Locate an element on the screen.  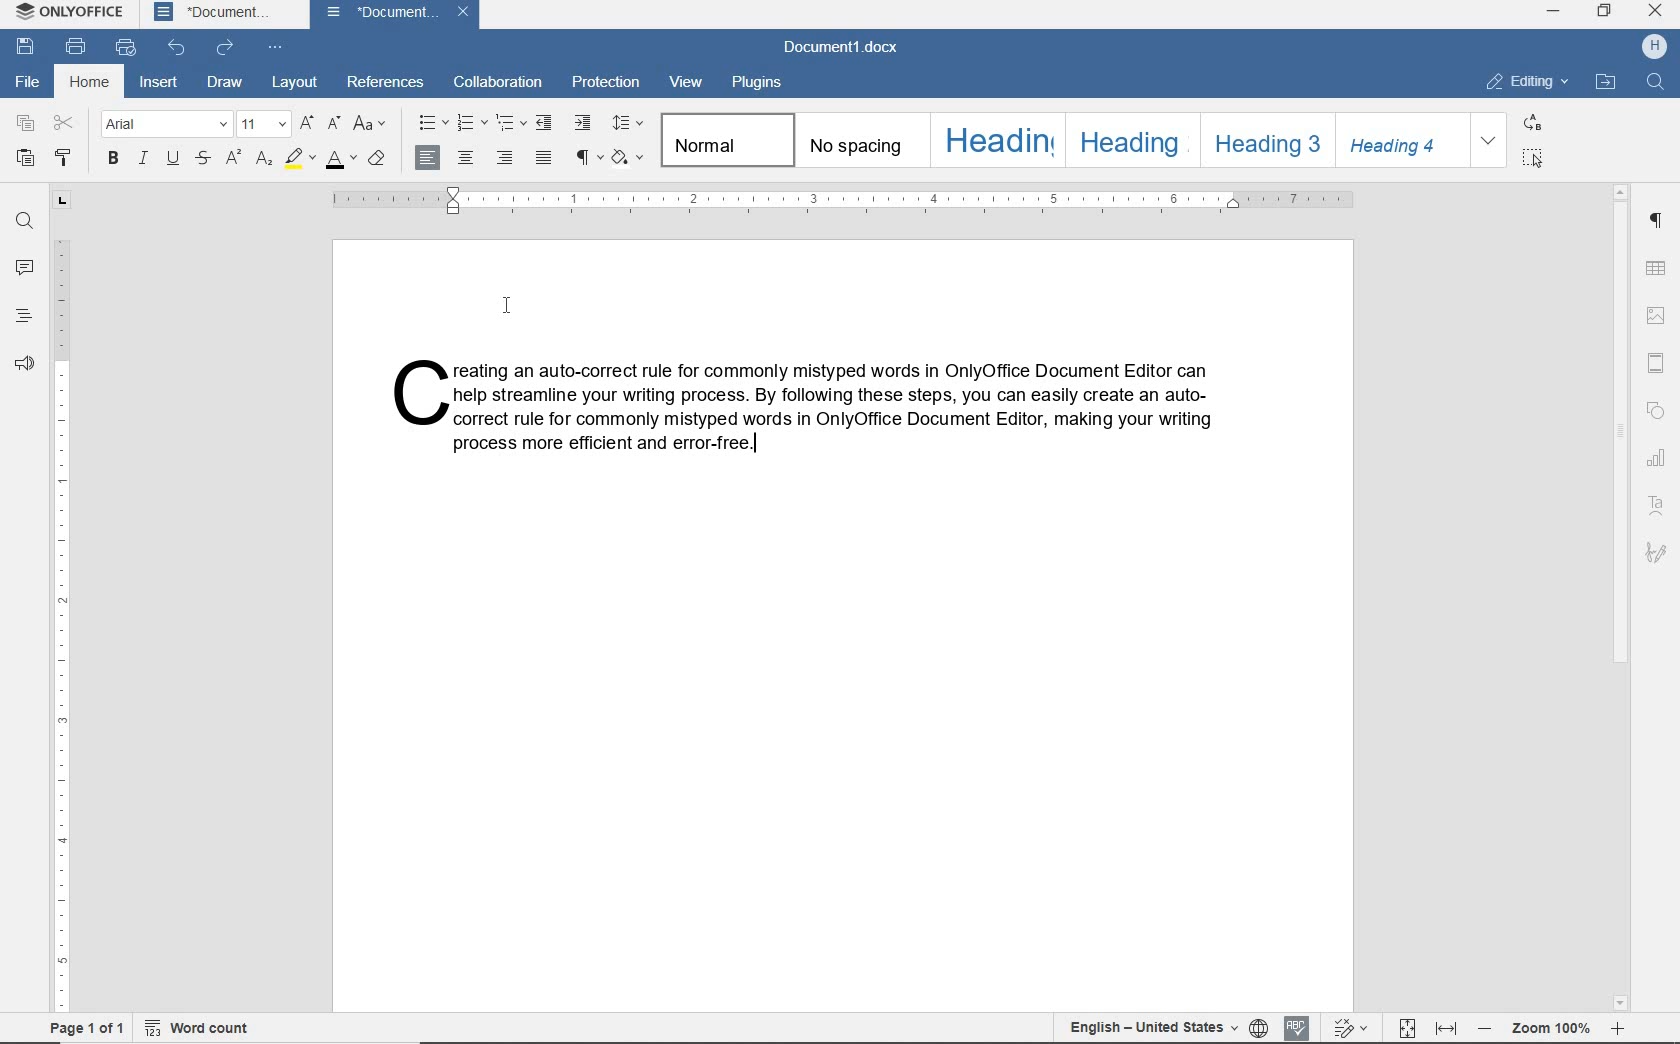
HOME is located at coordinates (86, 83).